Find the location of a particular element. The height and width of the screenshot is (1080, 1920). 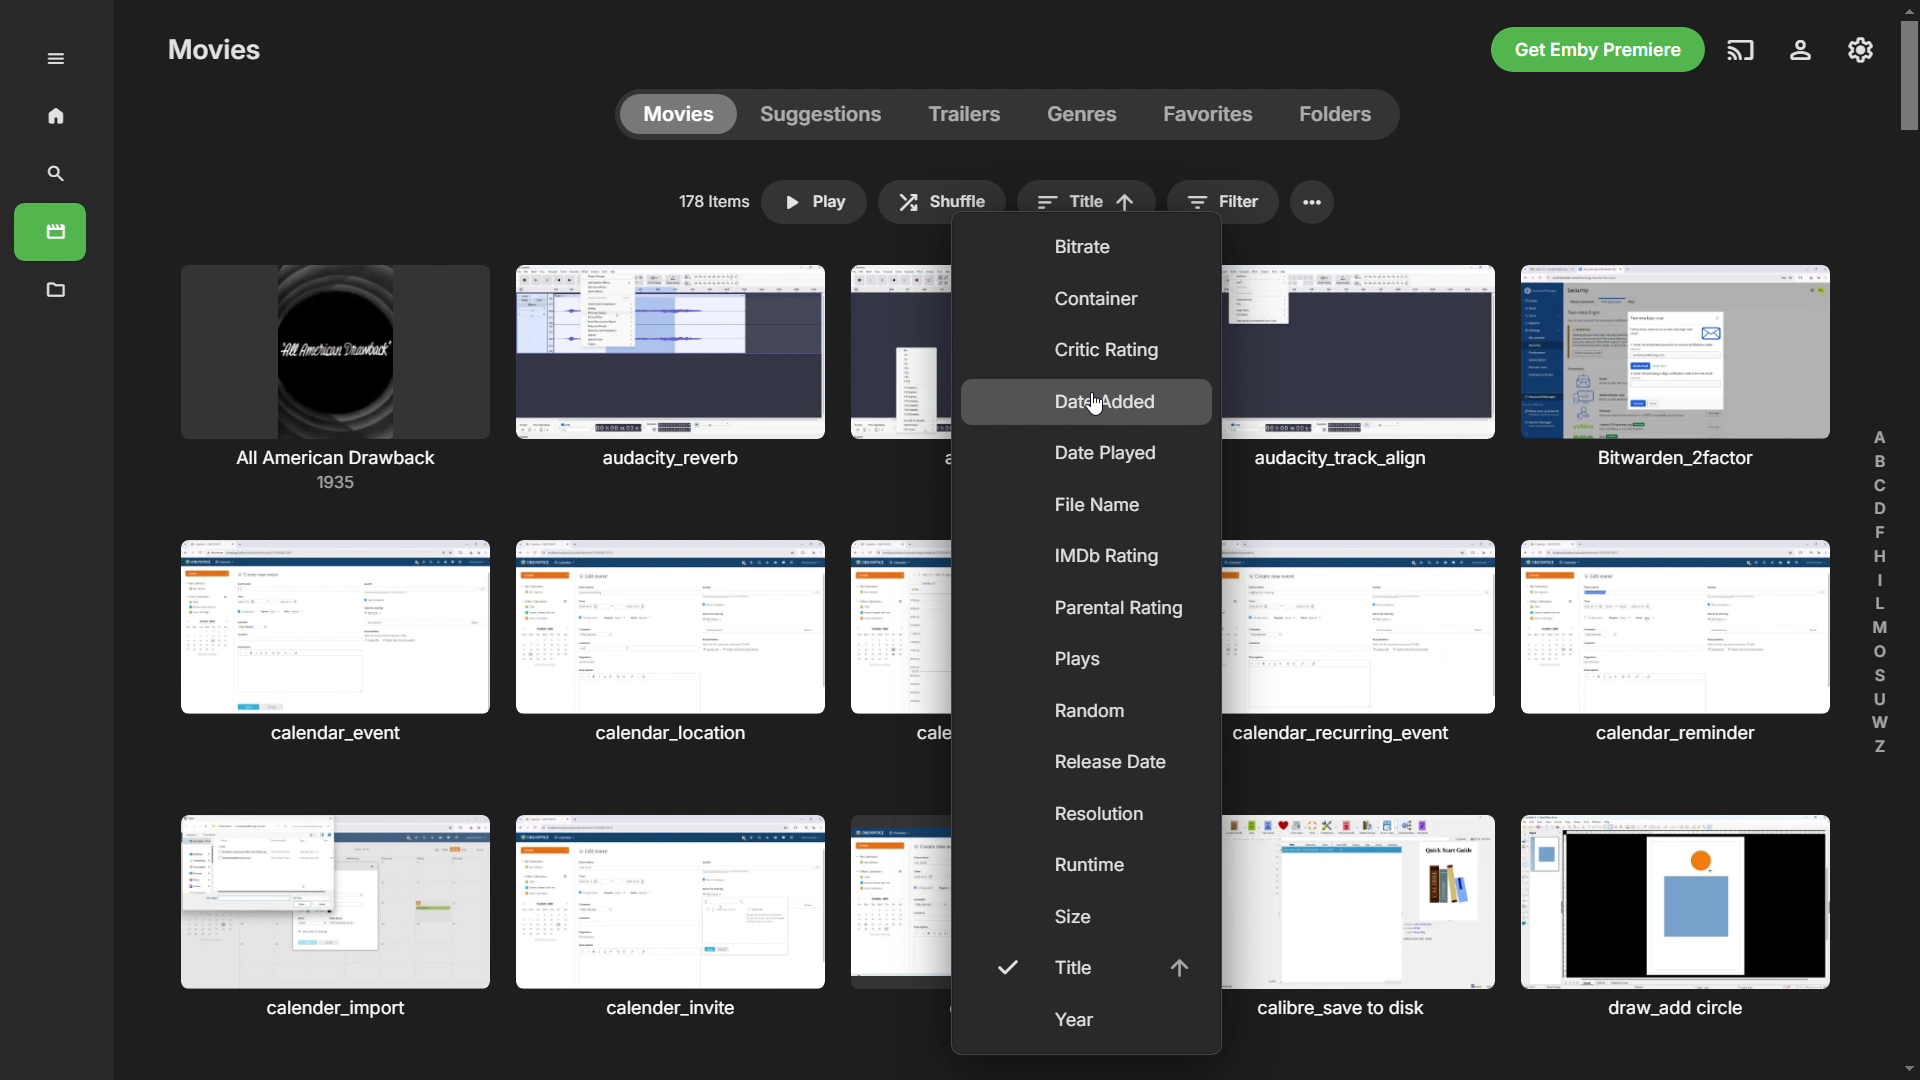

plays is located at coordinates (1086, 658).